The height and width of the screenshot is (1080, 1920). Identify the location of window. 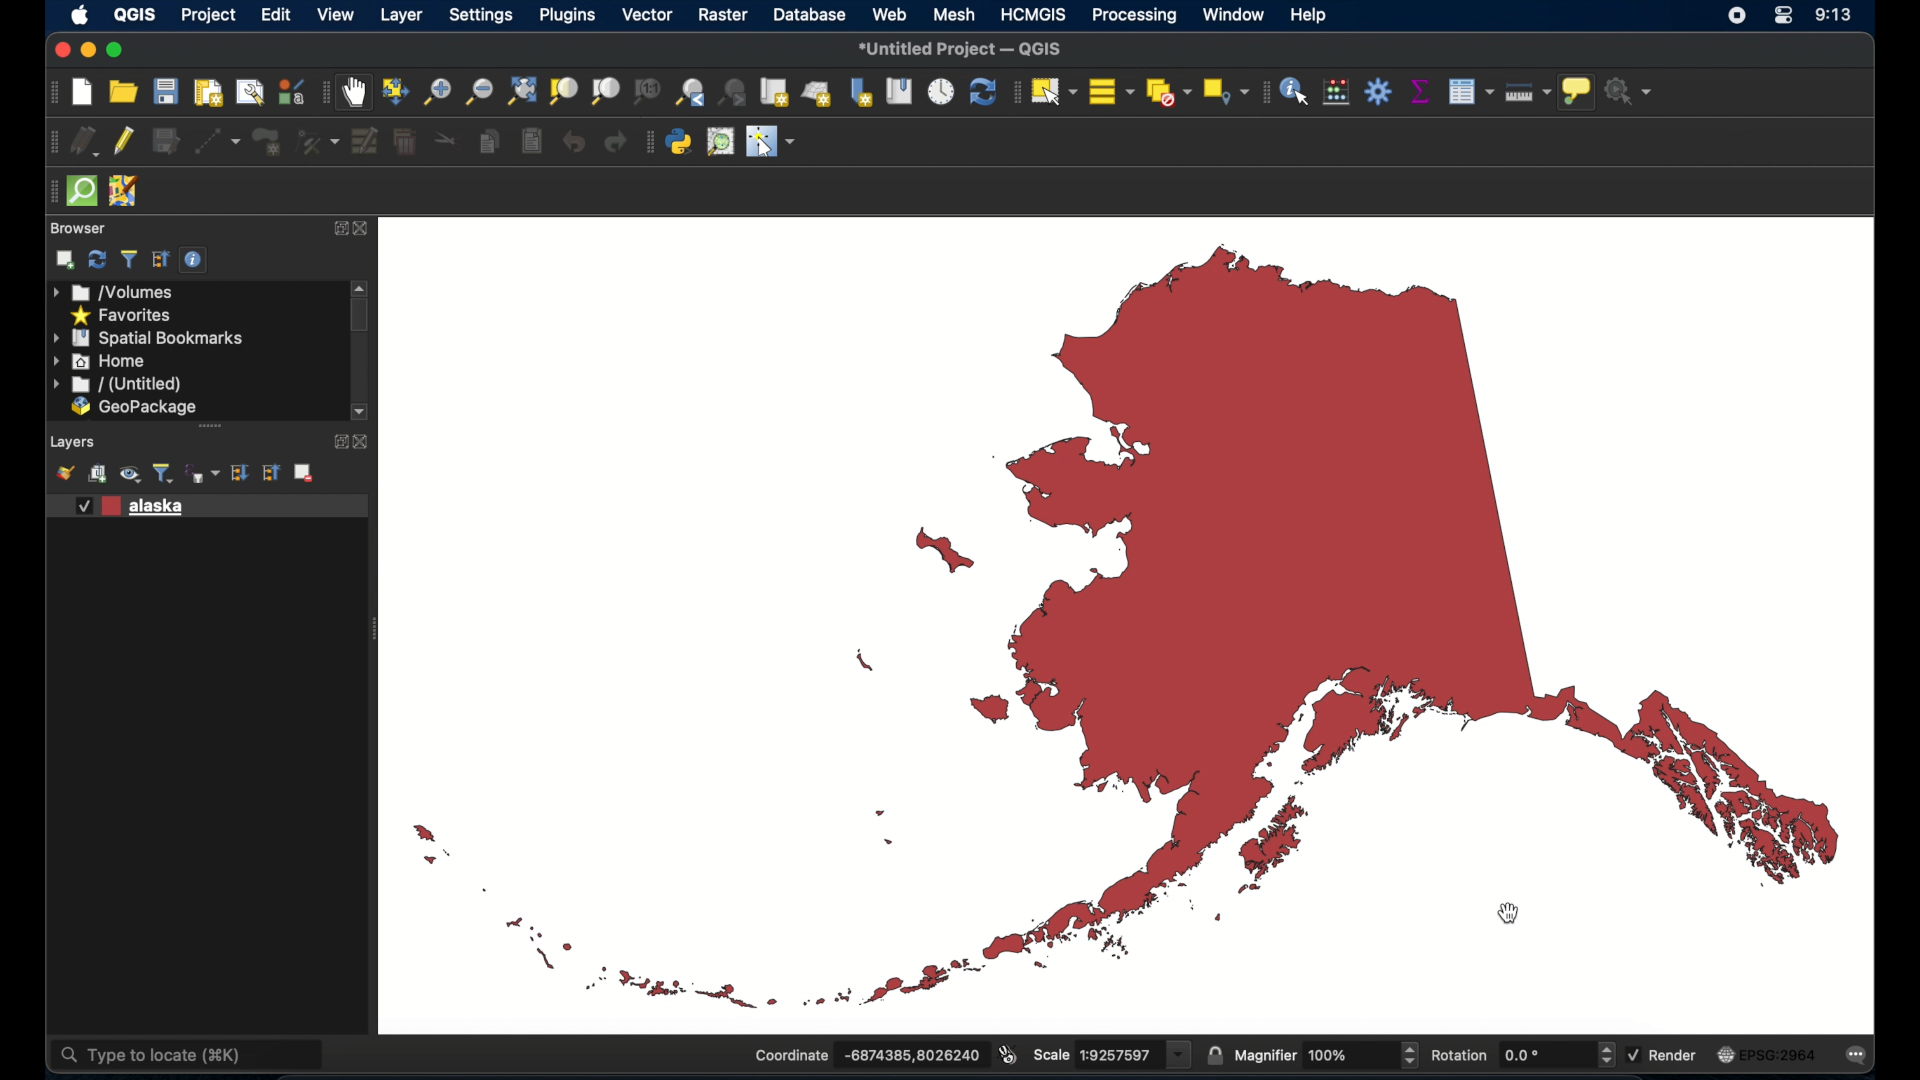
(1233, 17).